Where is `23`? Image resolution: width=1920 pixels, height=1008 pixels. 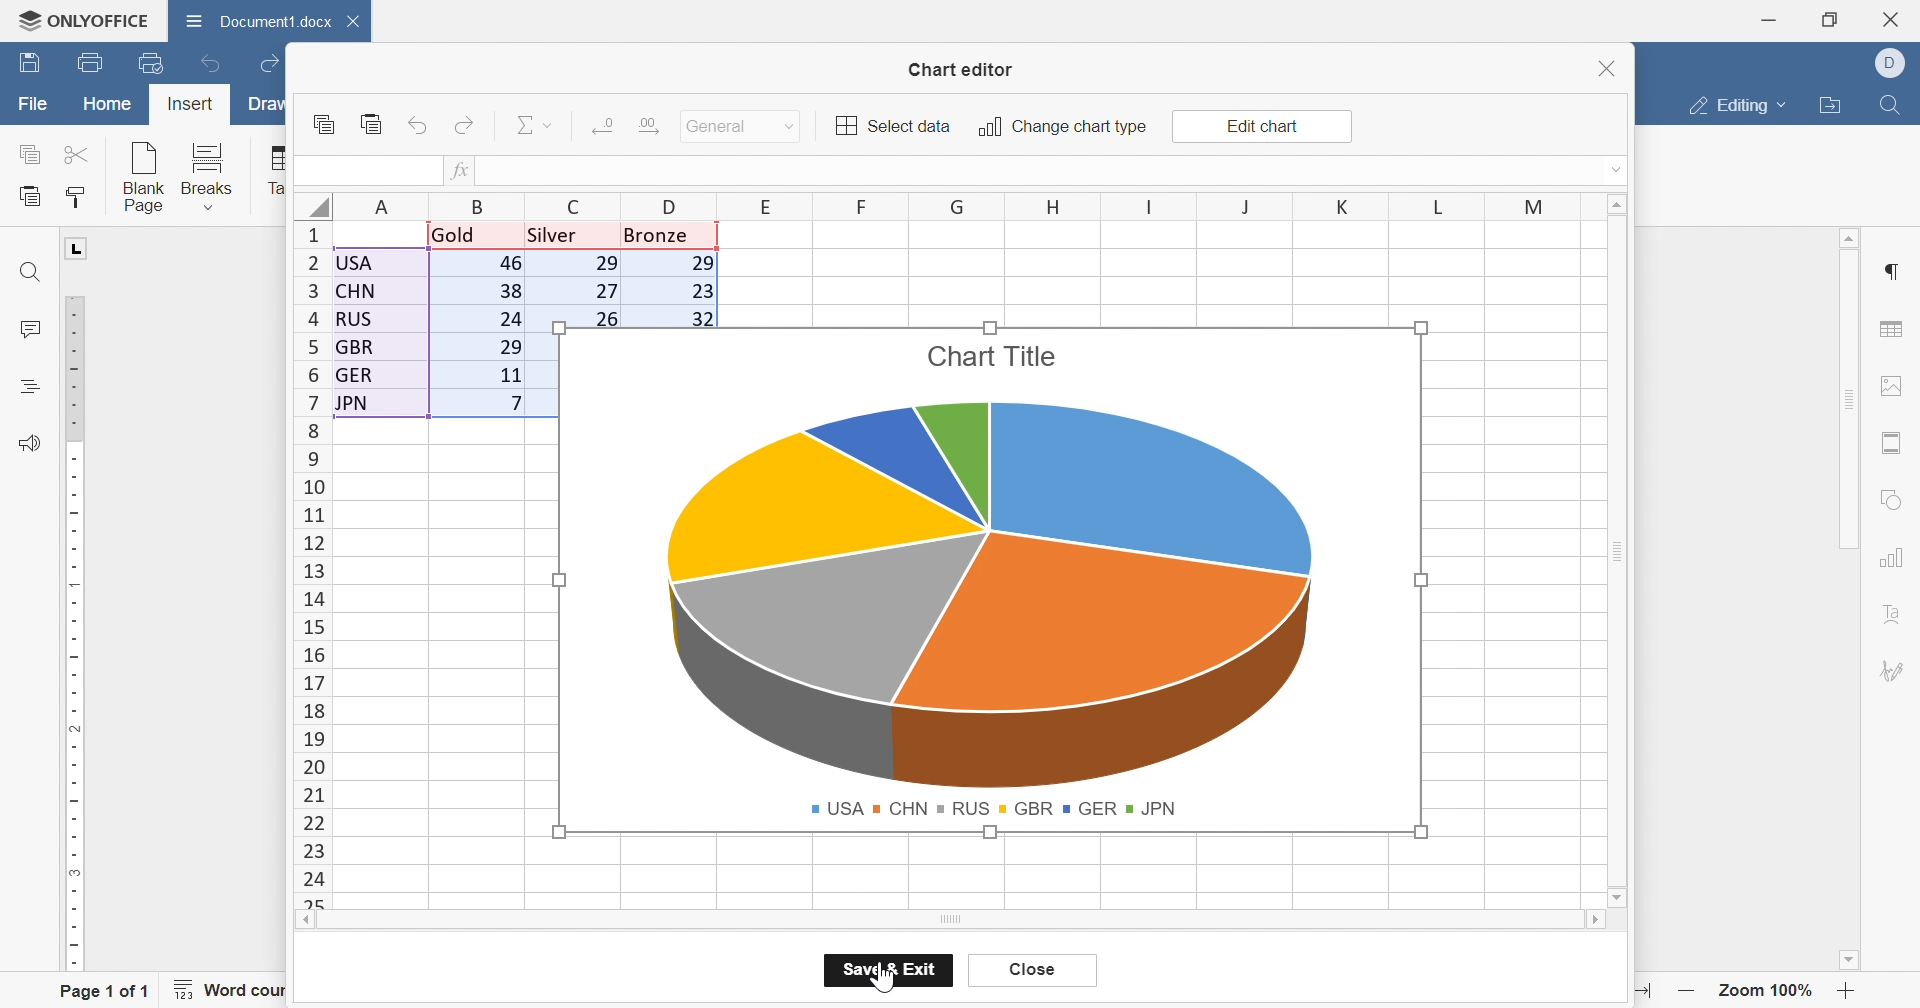
23 is located at coordinates (701, 292).